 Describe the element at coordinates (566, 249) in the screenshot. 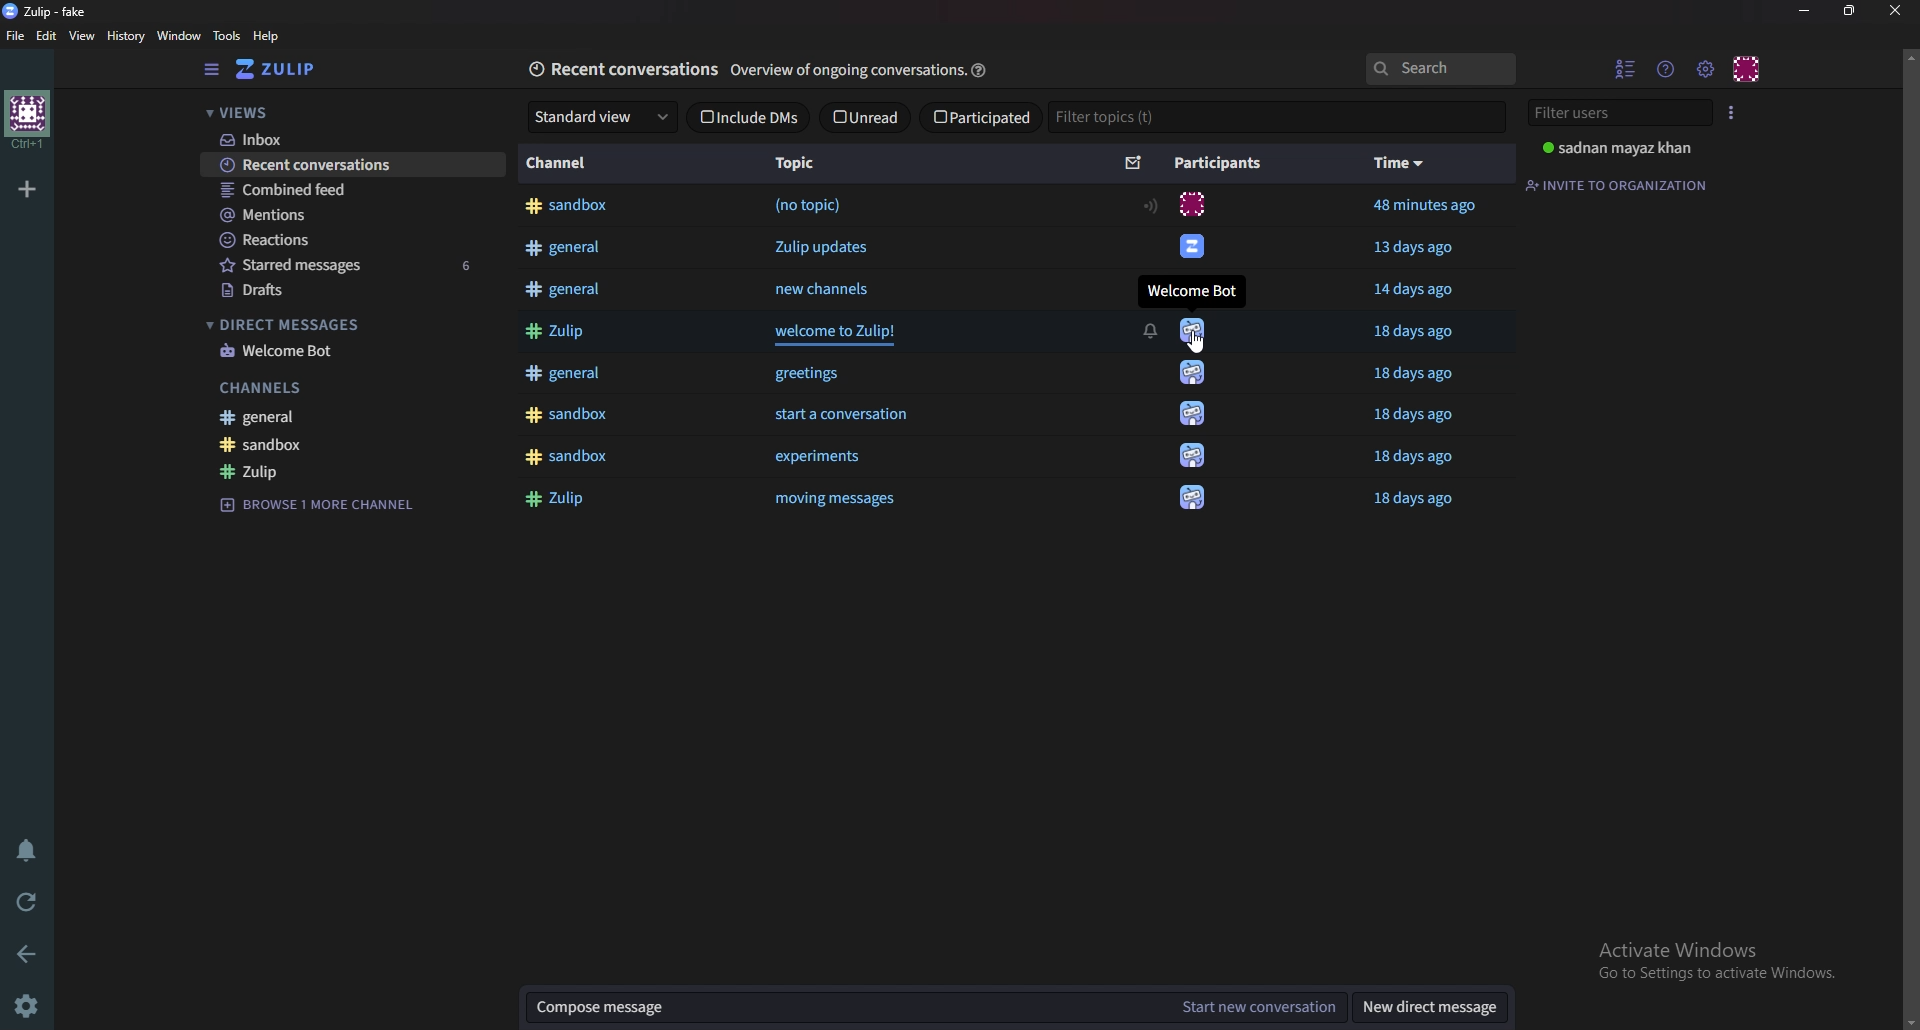

I see `#general` at that location.